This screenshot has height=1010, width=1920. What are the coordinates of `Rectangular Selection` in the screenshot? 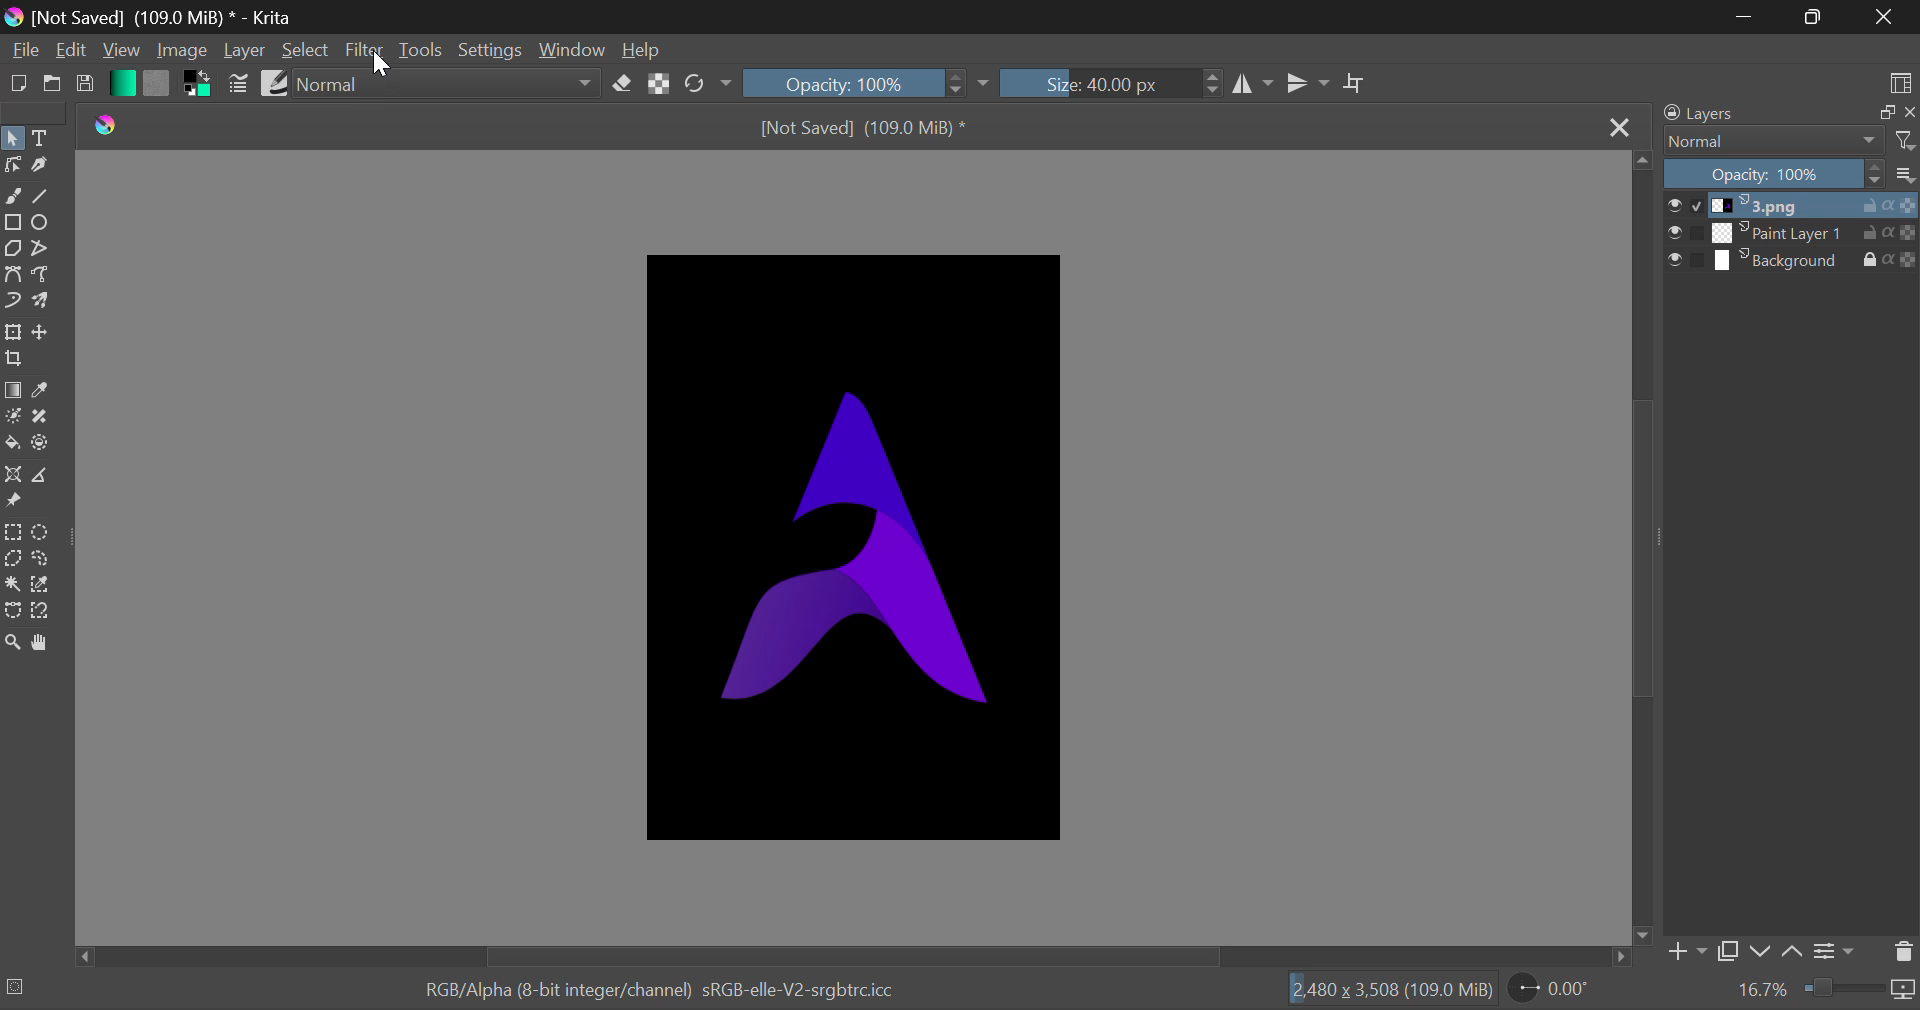 It's located at (12, 532).